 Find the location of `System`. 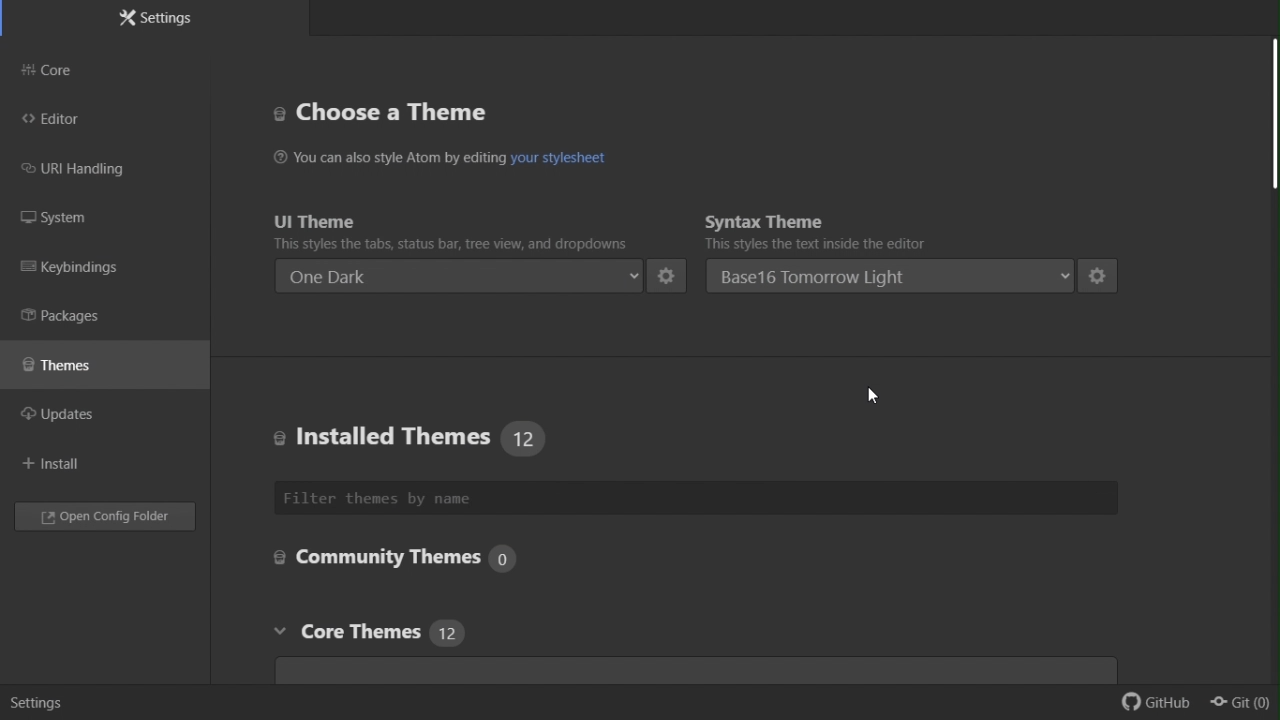

System is located at coordinates (61, 219).